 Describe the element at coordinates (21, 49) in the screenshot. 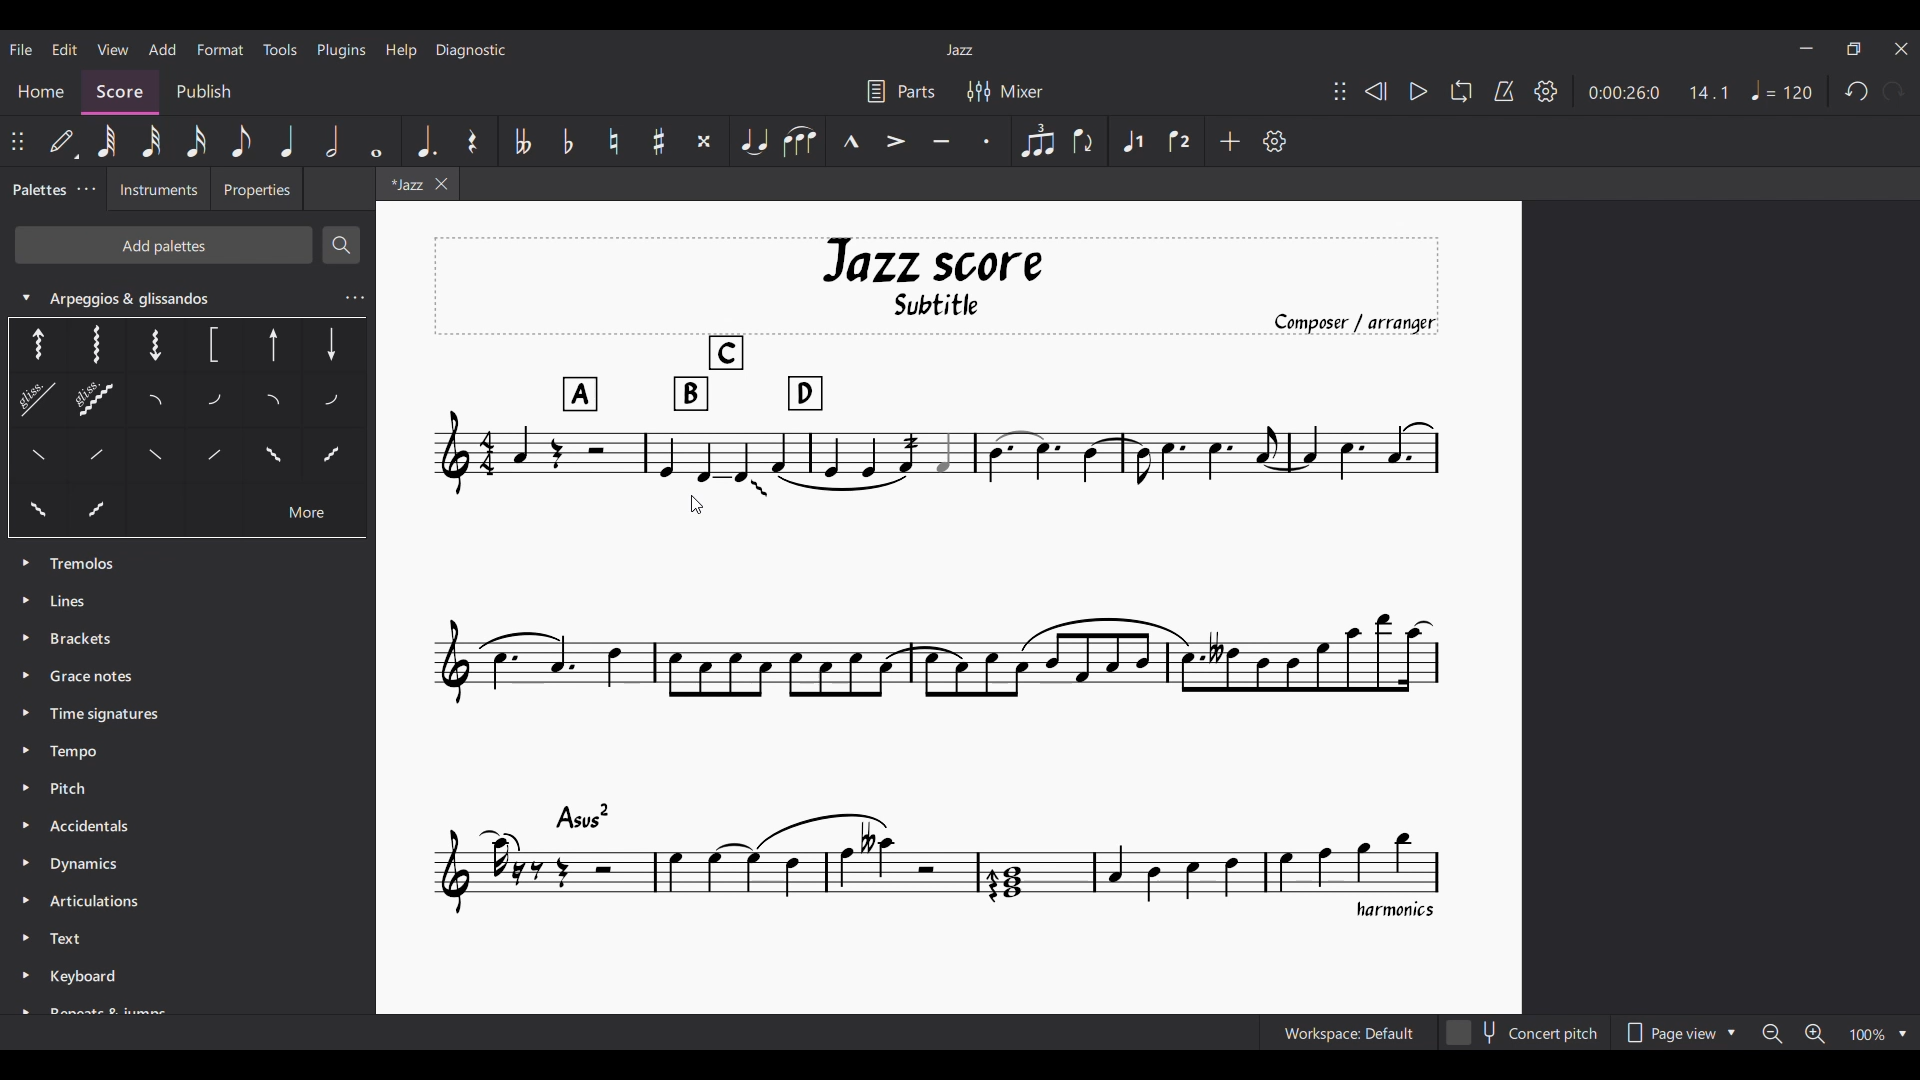

I see `File menu` at that location.